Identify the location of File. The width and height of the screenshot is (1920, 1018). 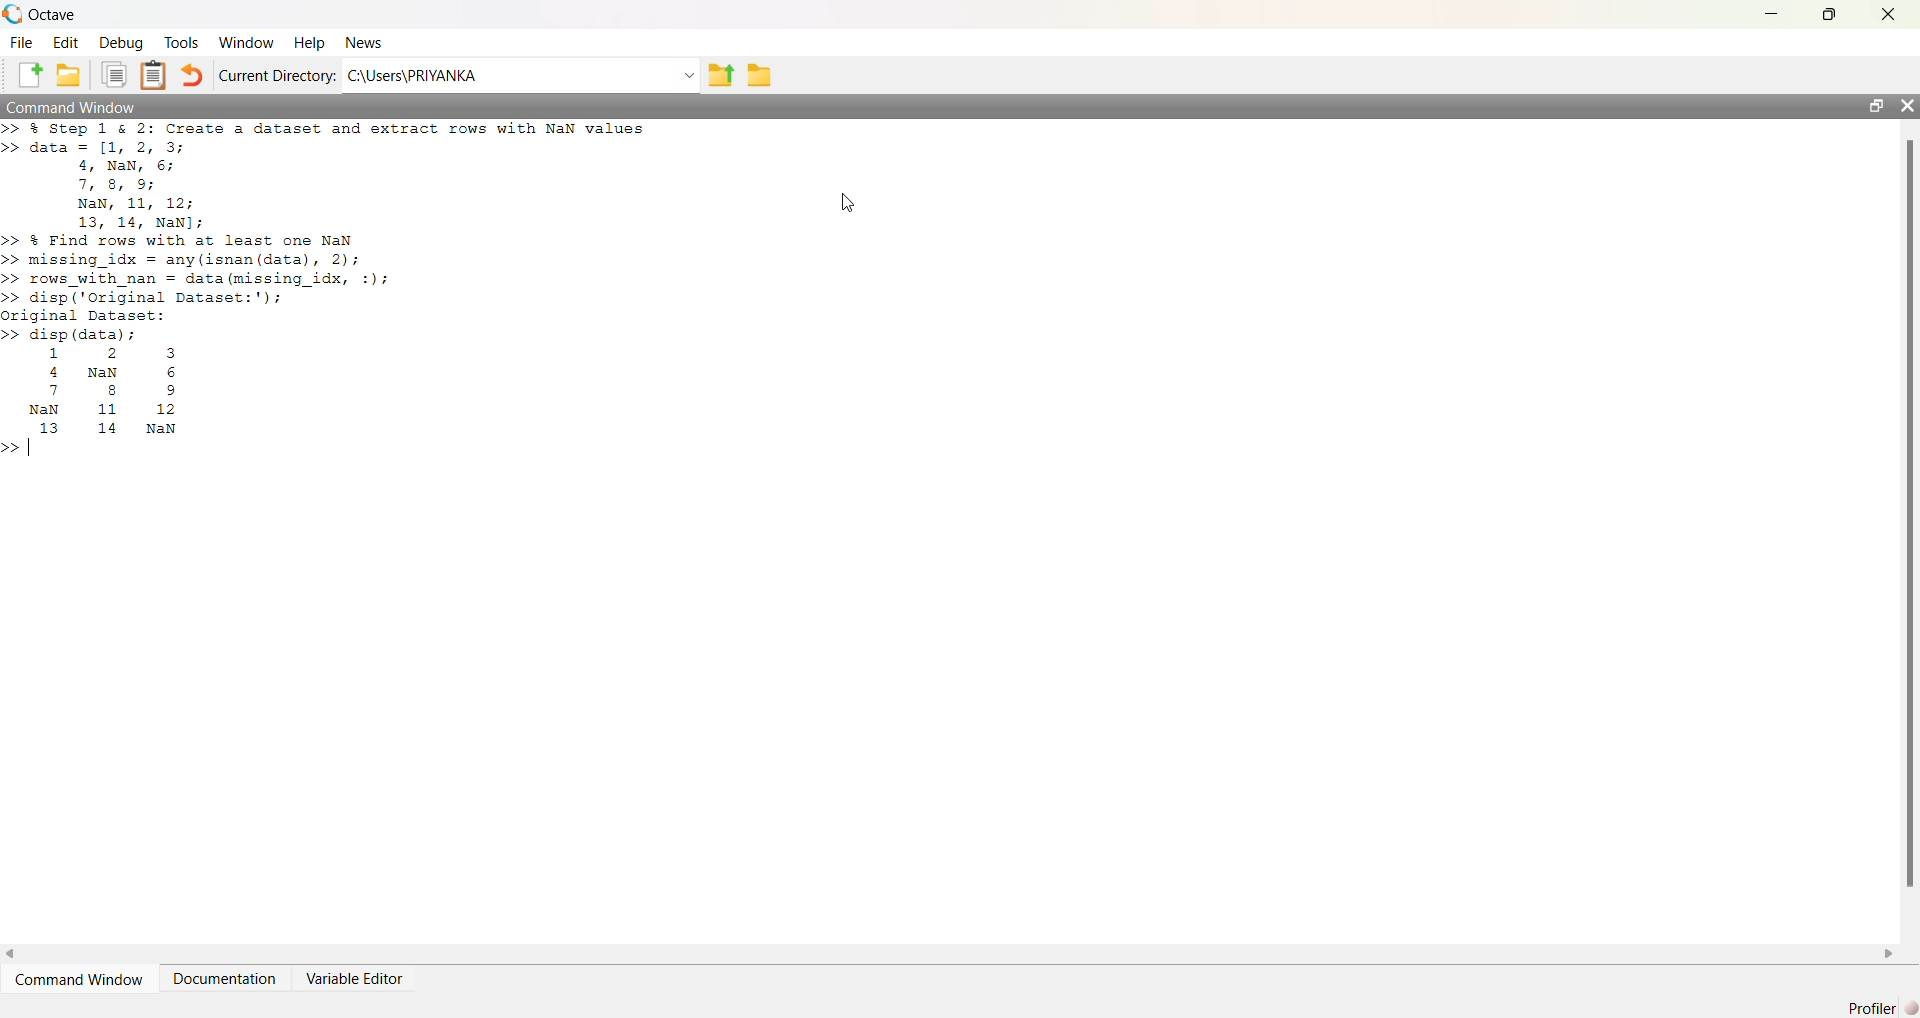
(21, 43).